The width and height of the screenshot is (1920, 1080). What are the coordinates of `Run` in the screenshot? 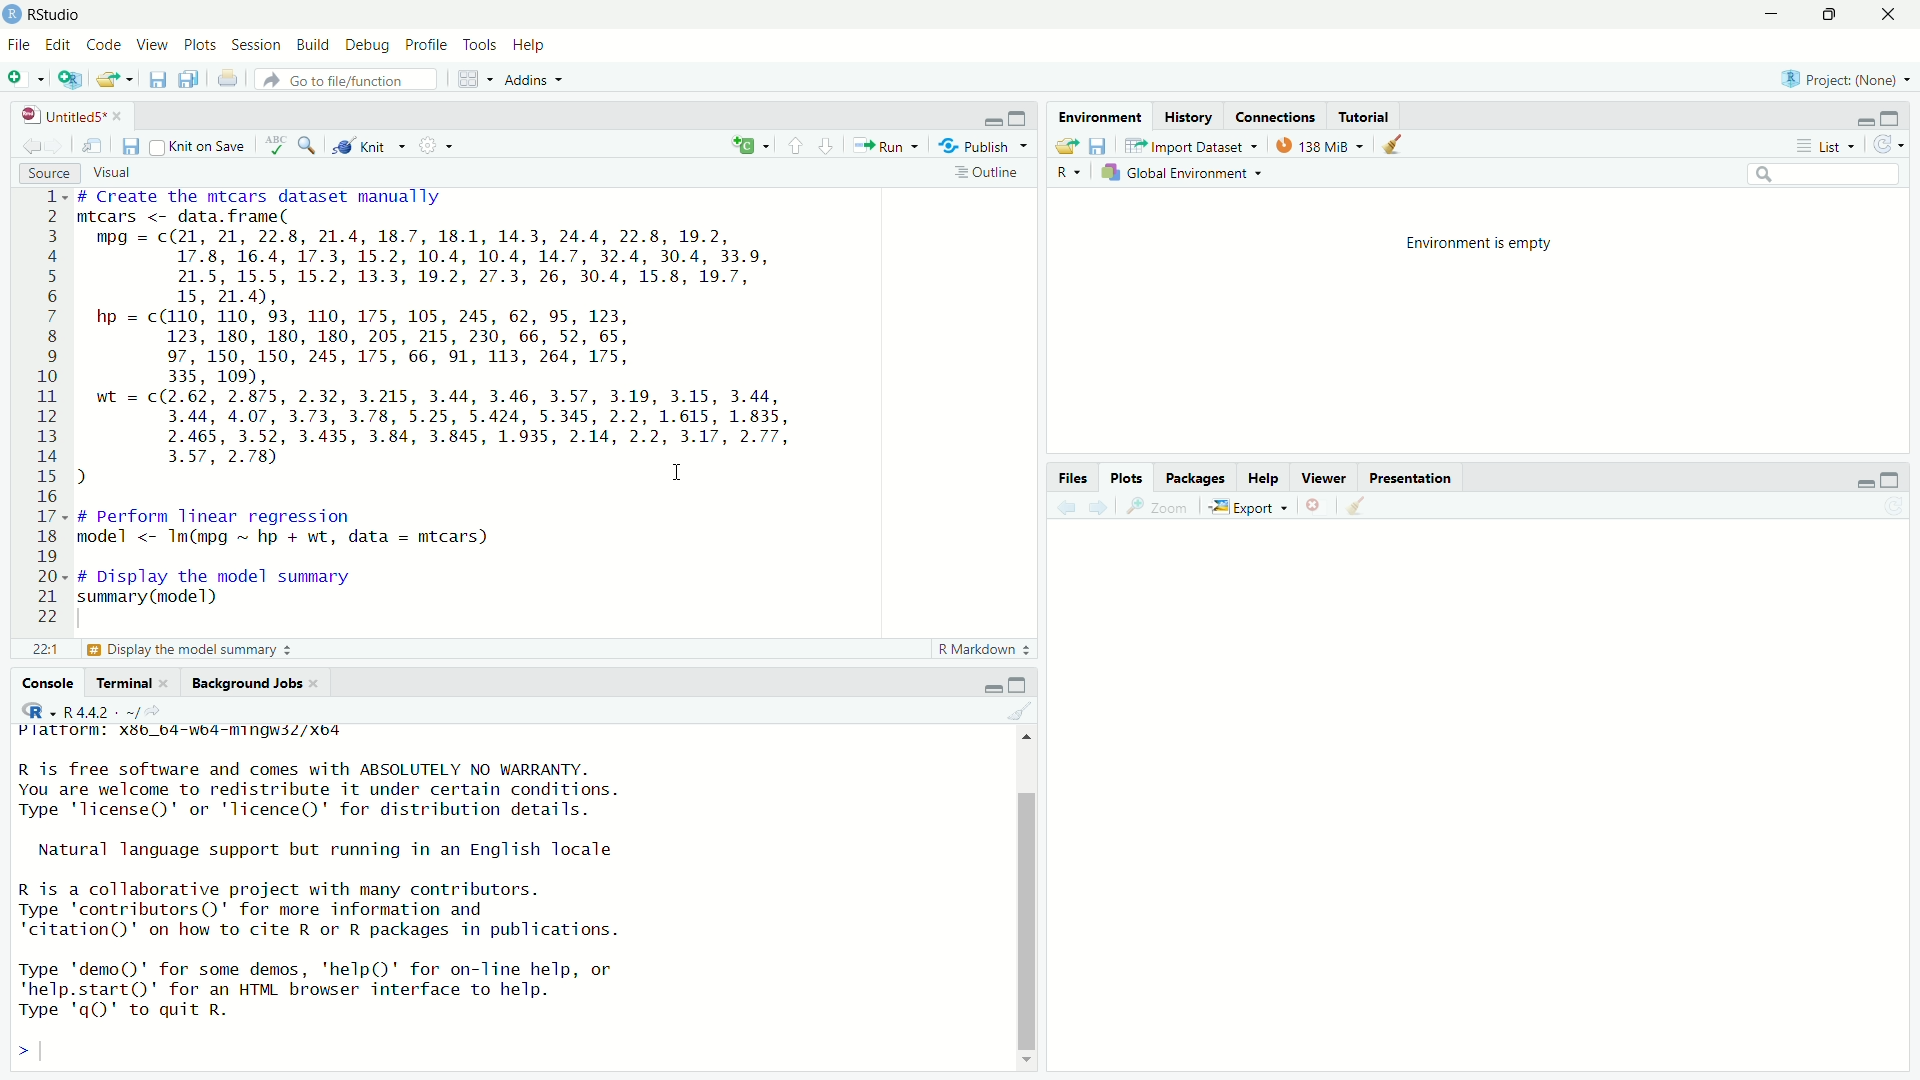 It's located at (884, 144).